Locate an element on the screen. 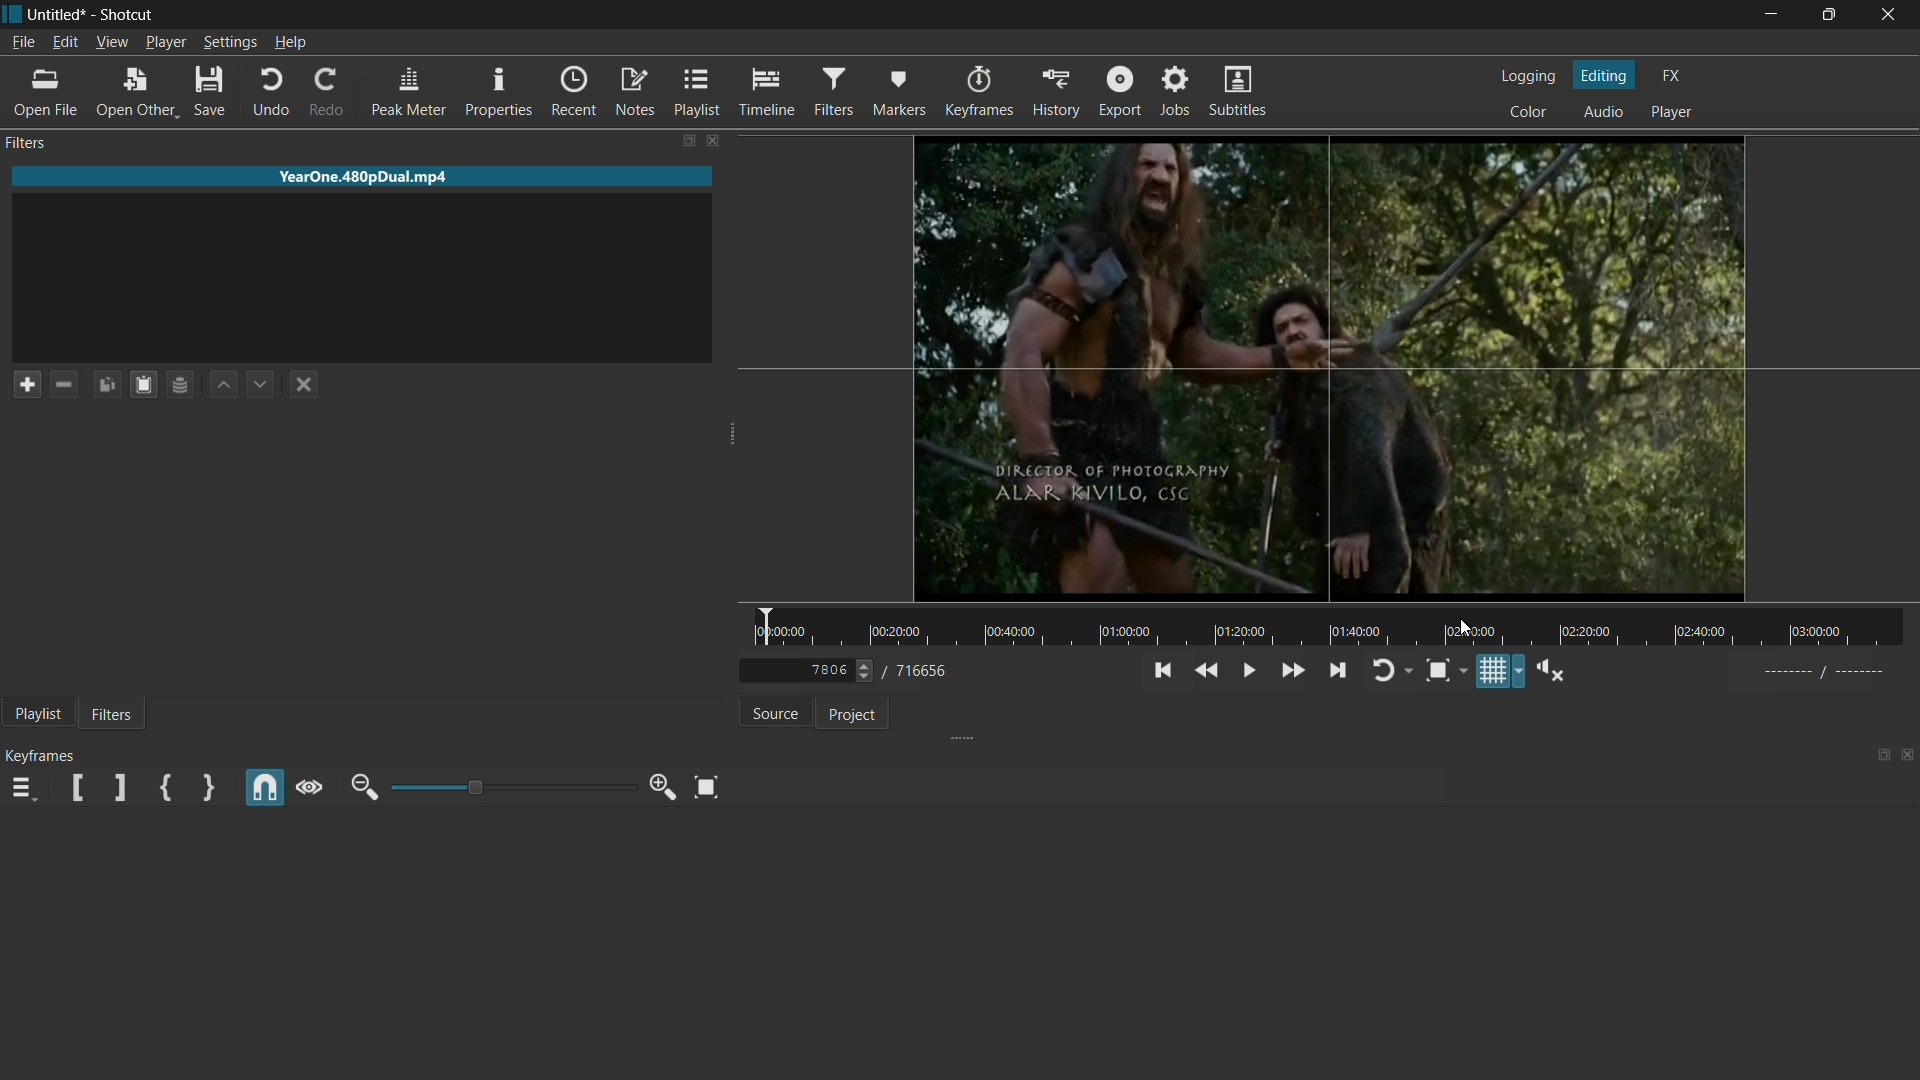 The height and width of the screenshot is (1080, 1920). audio is located at coordinates (1606, 113).